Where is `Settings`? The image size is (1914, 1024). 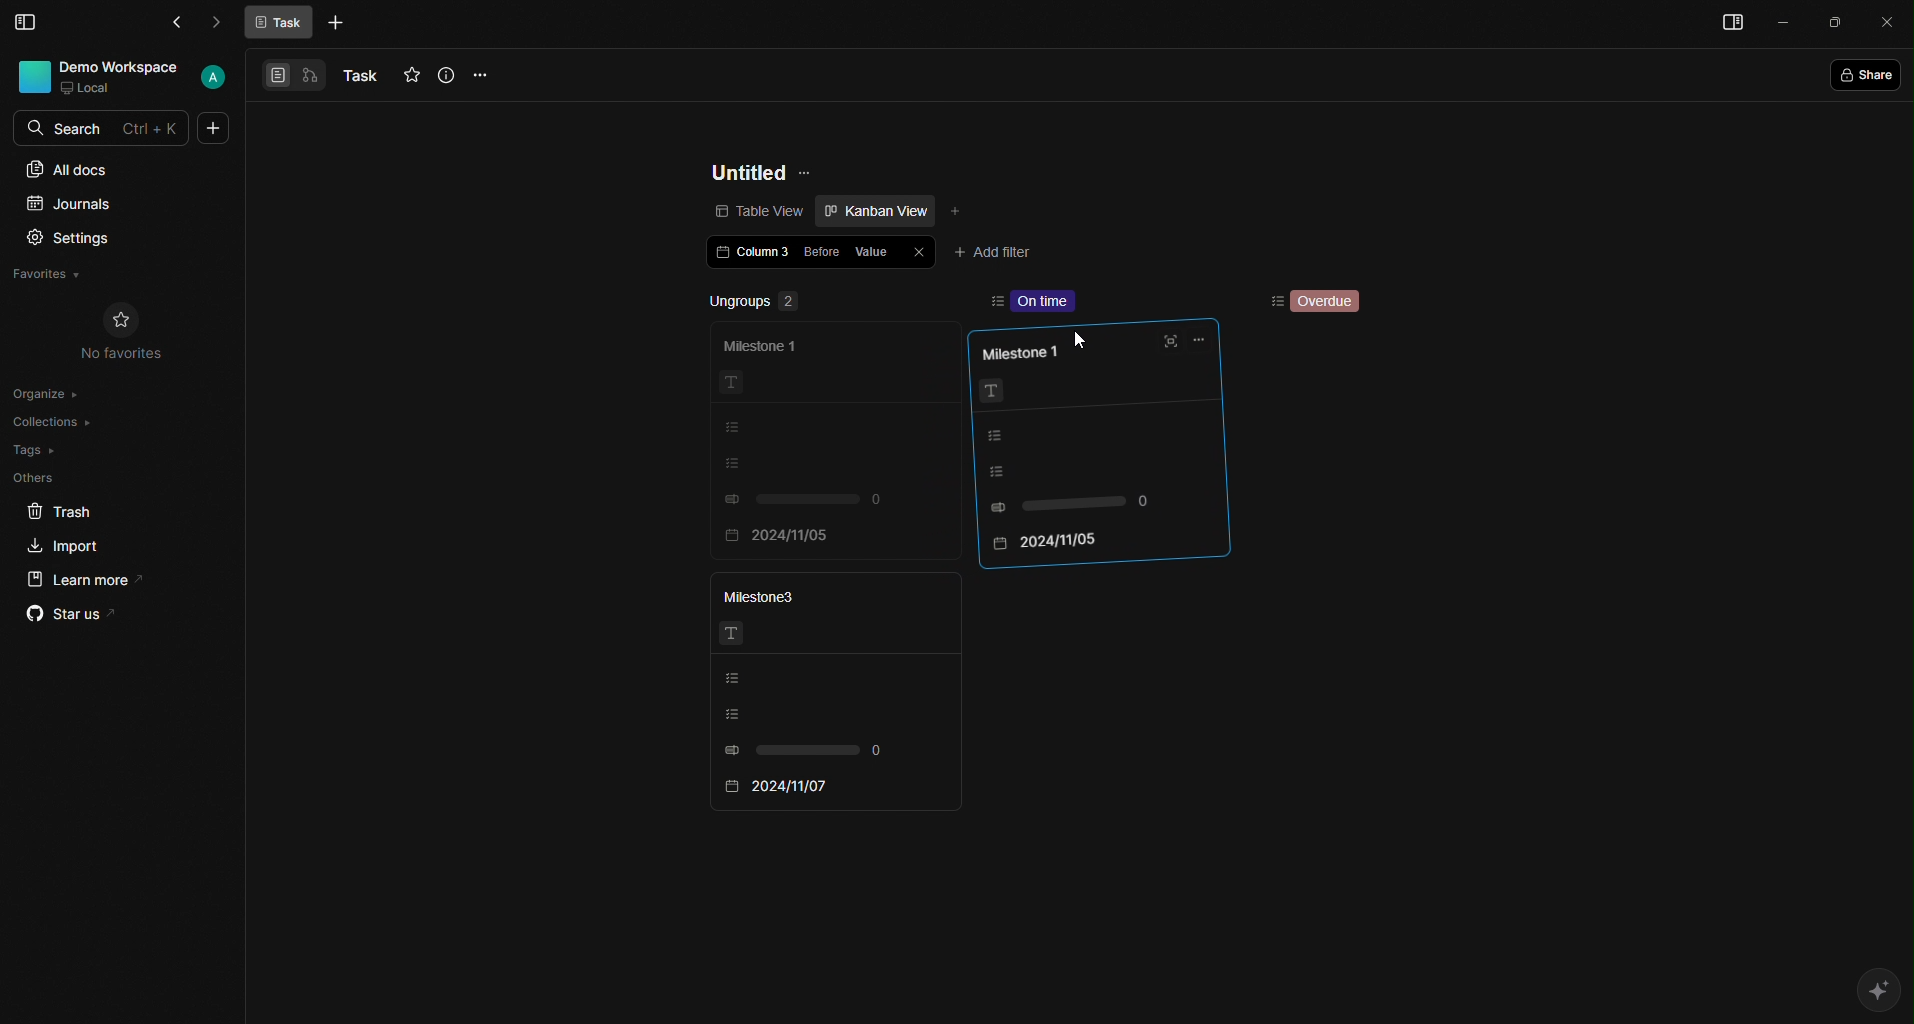
Settings is located at coordinates (68, 238).